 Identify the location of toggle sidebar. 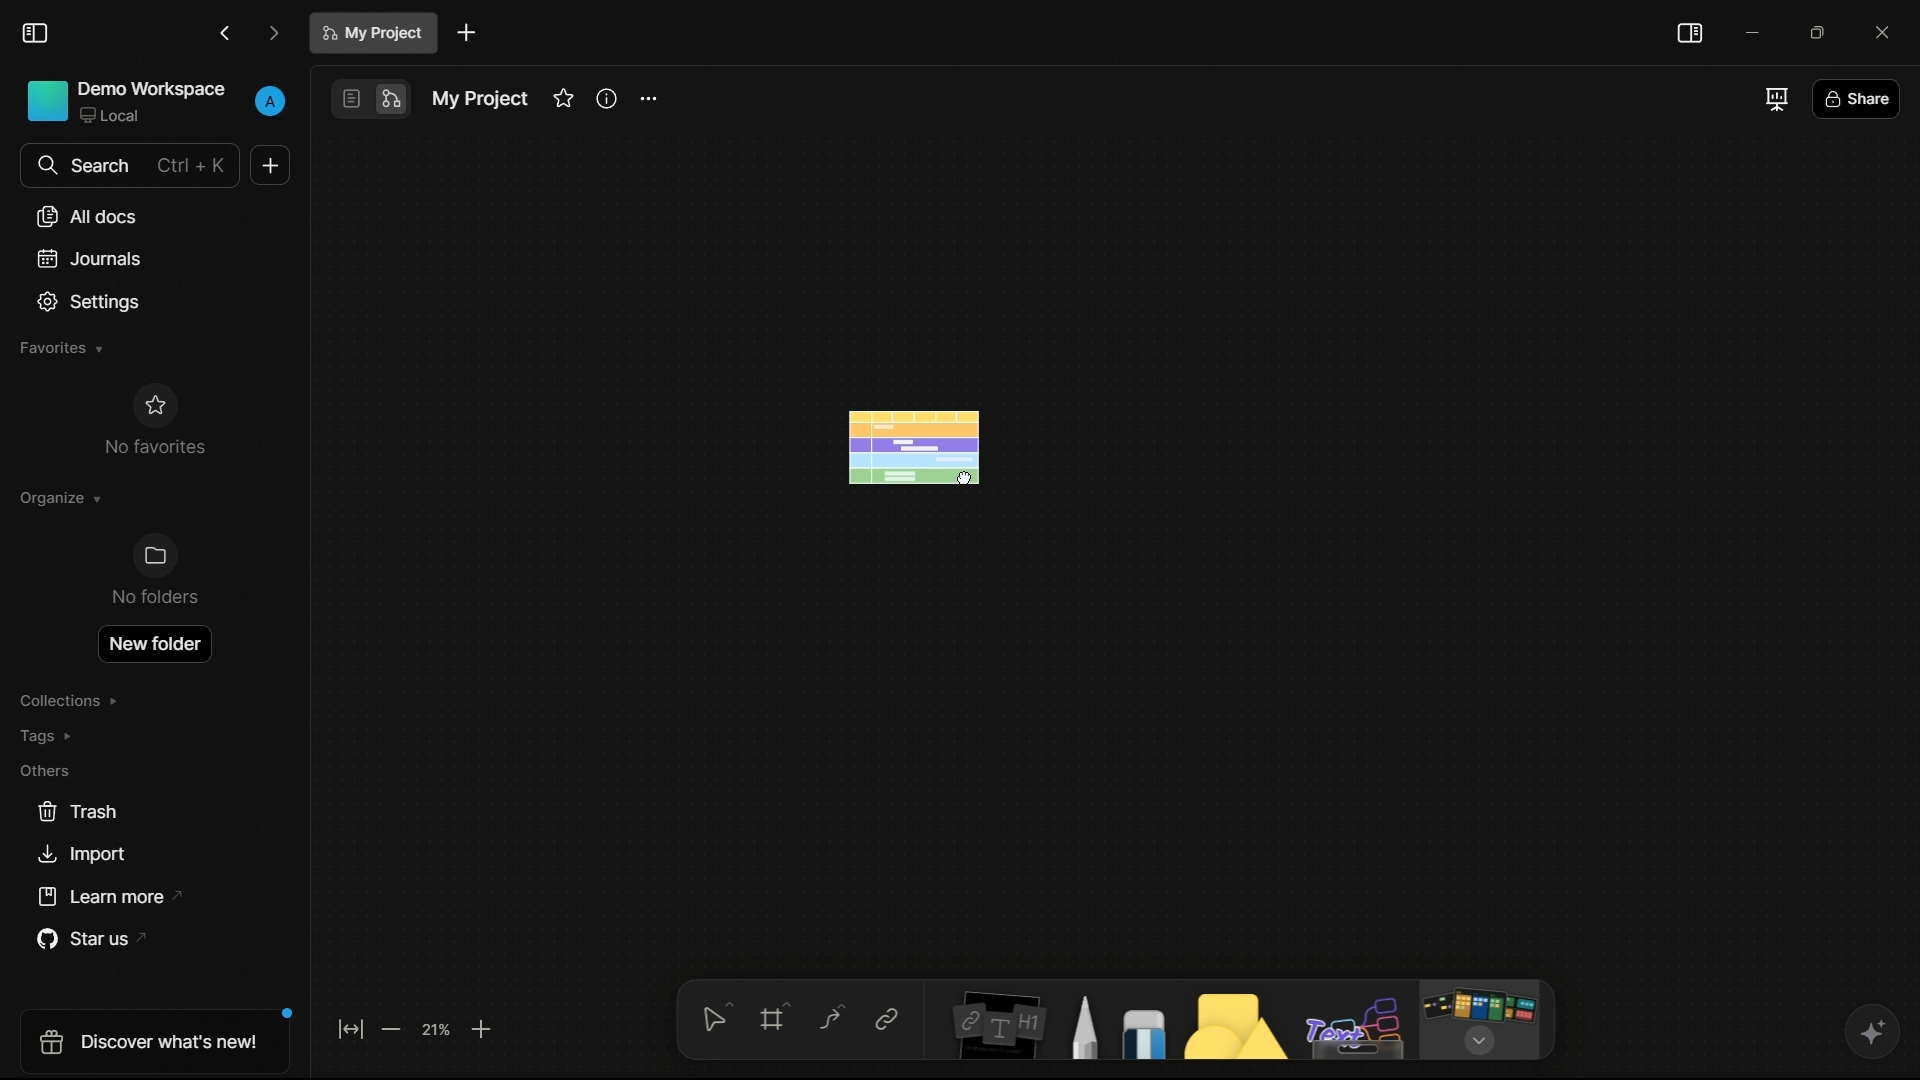
(1690, 35).